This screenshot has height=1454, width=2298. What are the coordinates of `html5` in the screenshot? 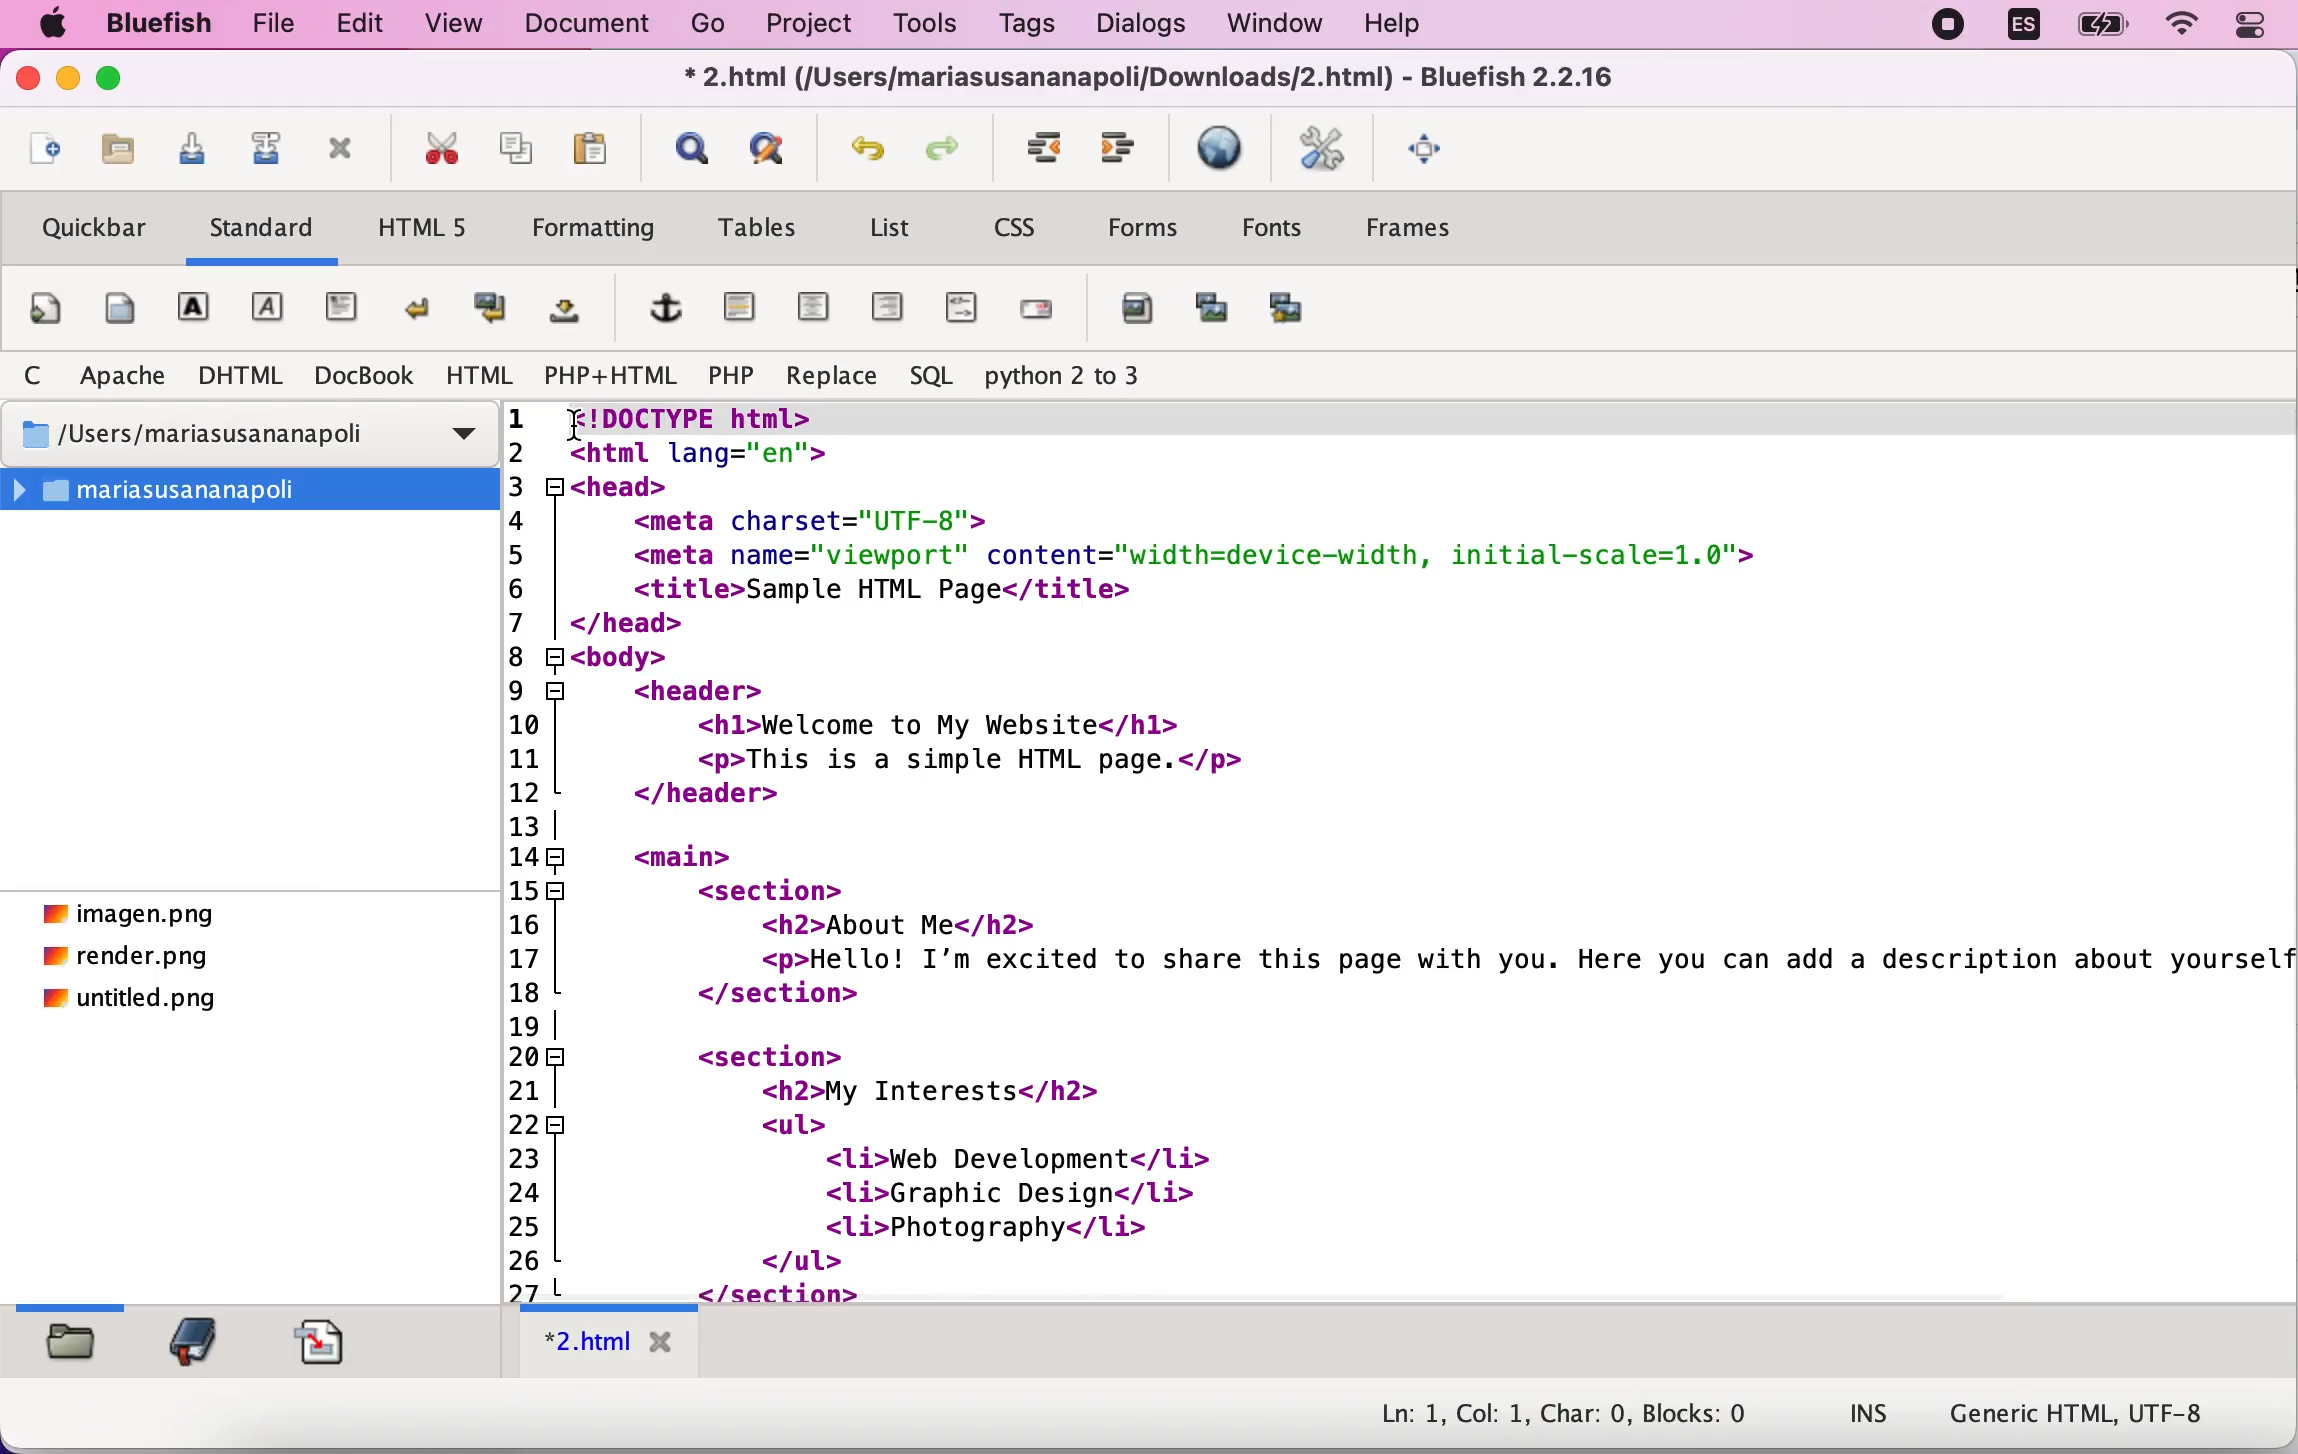 It's located at (431, 234).